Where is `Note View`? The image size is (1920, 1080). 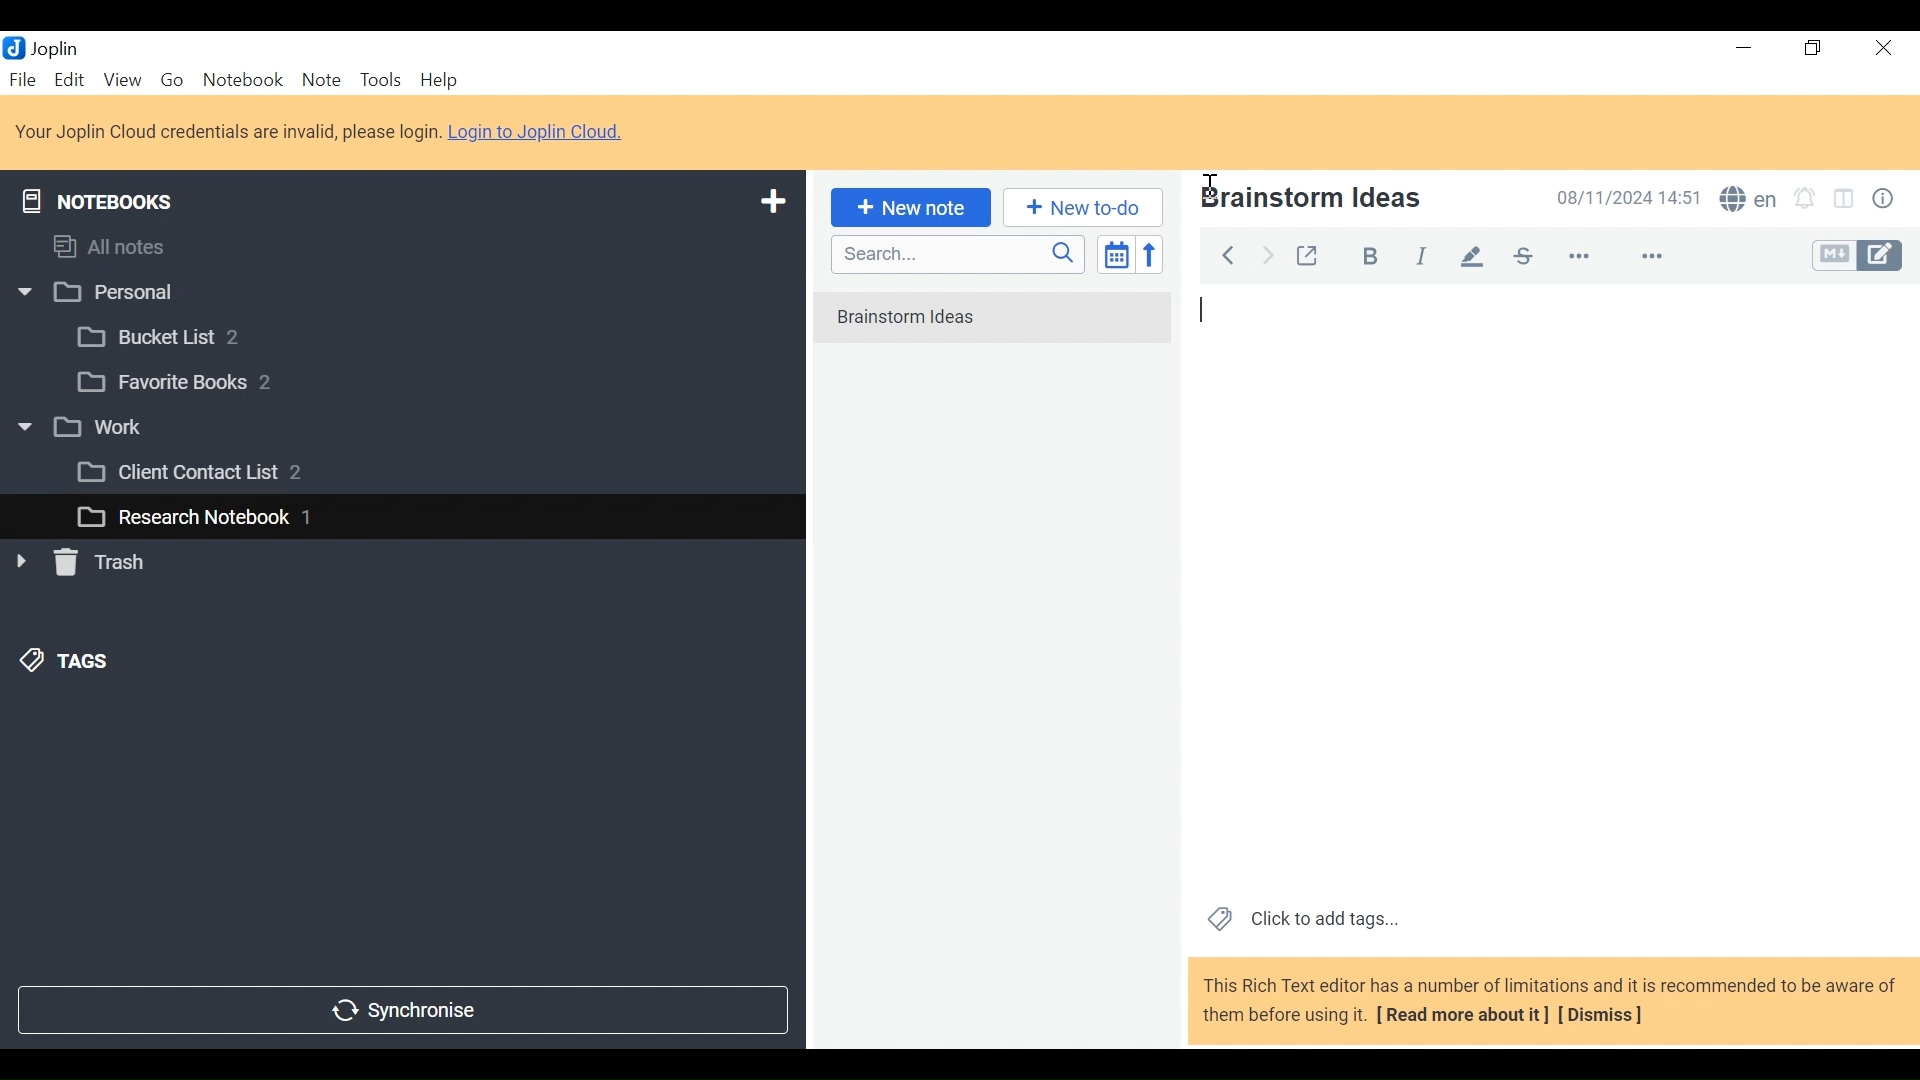 Note View is located at coordinates (1543, 592).